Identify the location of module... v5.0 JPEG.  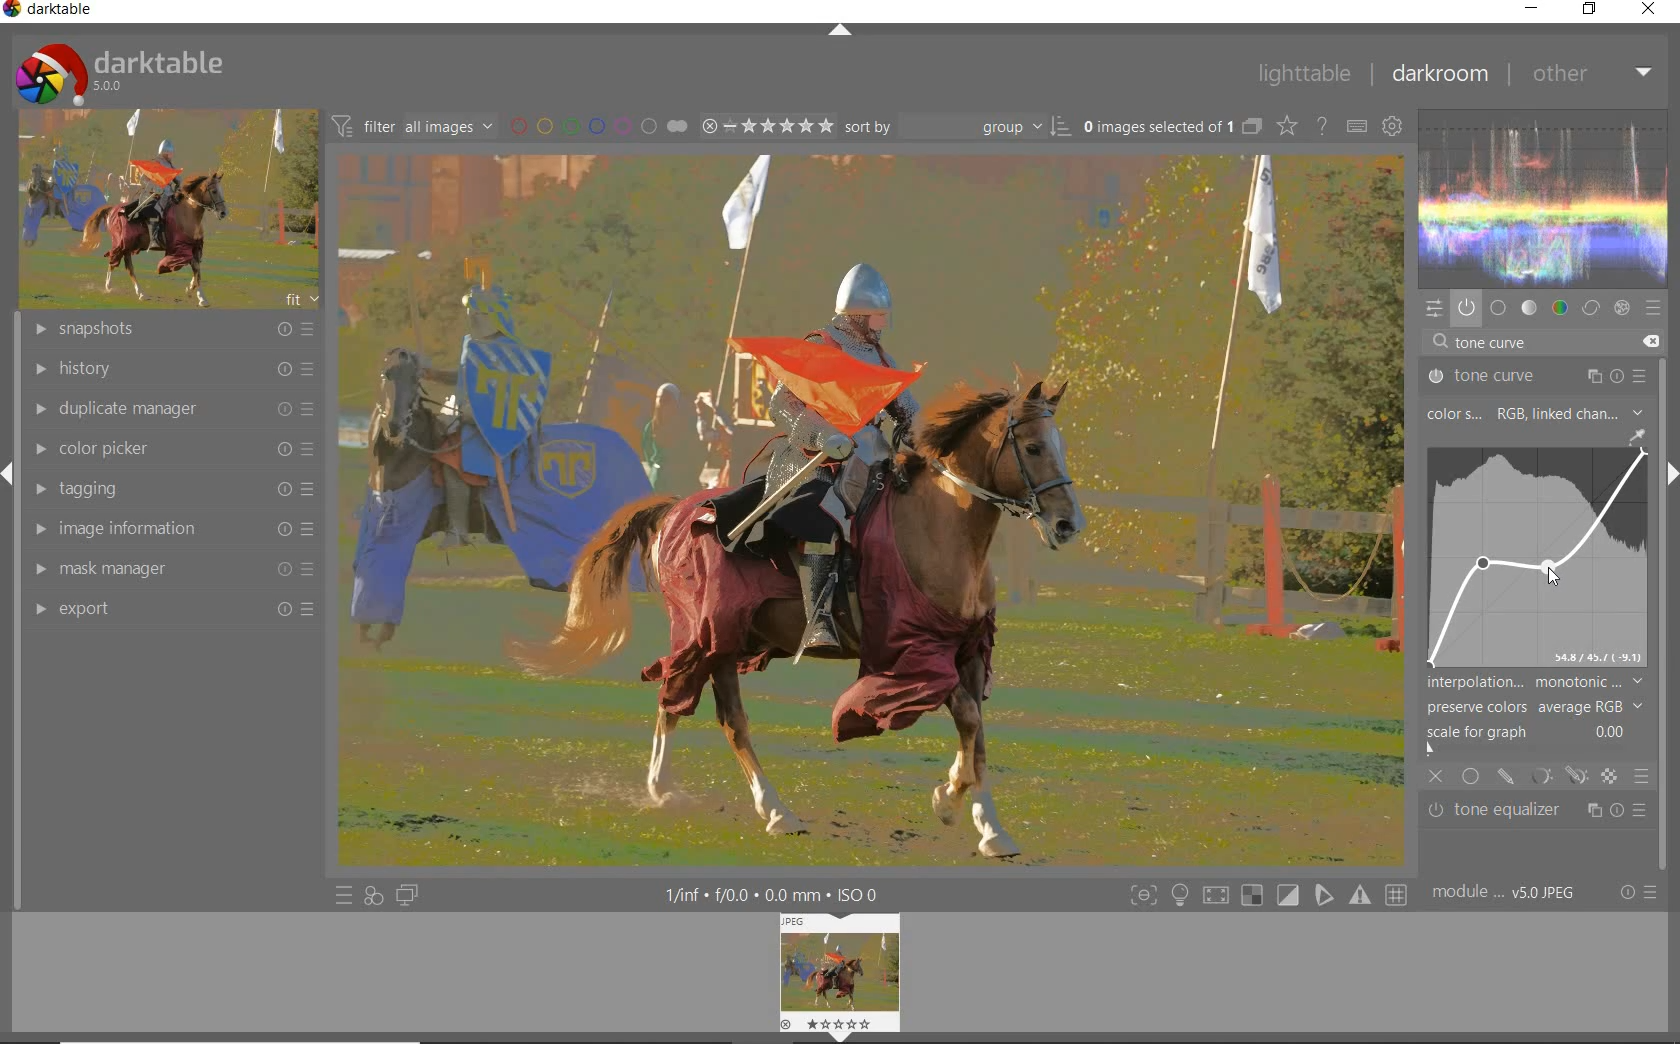
(1509, 893).